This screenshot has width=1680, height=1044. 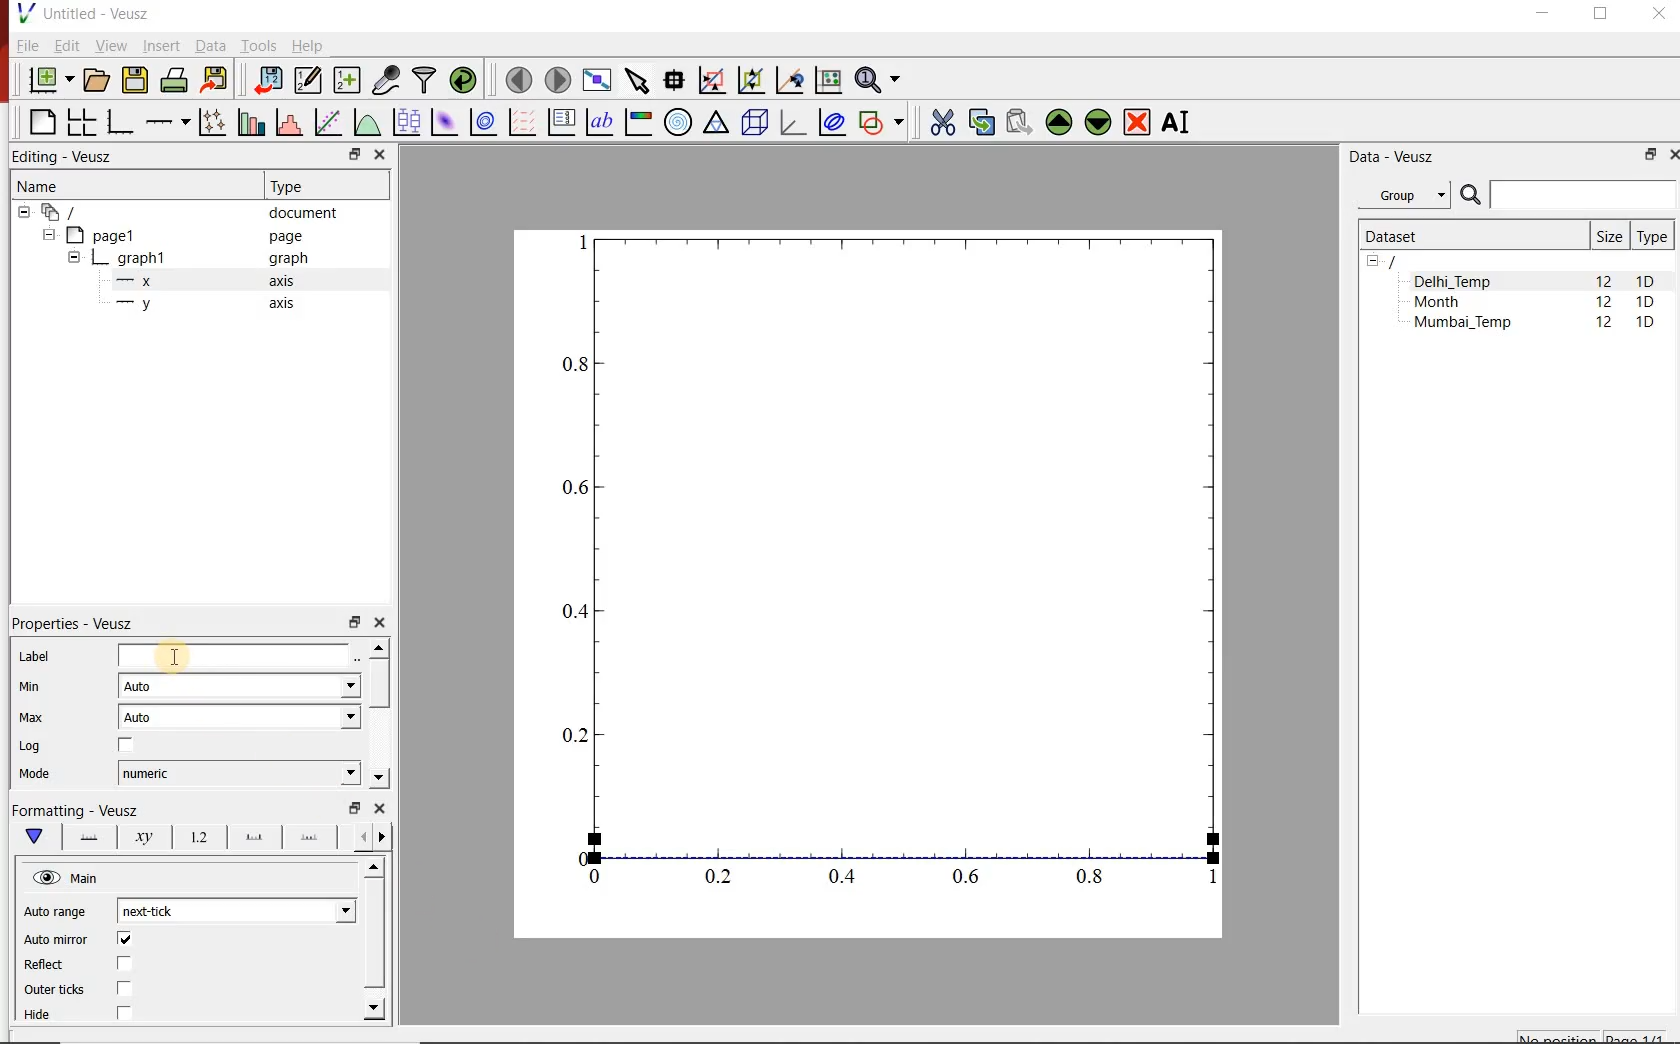 I want to click on major ticks, so click(x=251, y=837).